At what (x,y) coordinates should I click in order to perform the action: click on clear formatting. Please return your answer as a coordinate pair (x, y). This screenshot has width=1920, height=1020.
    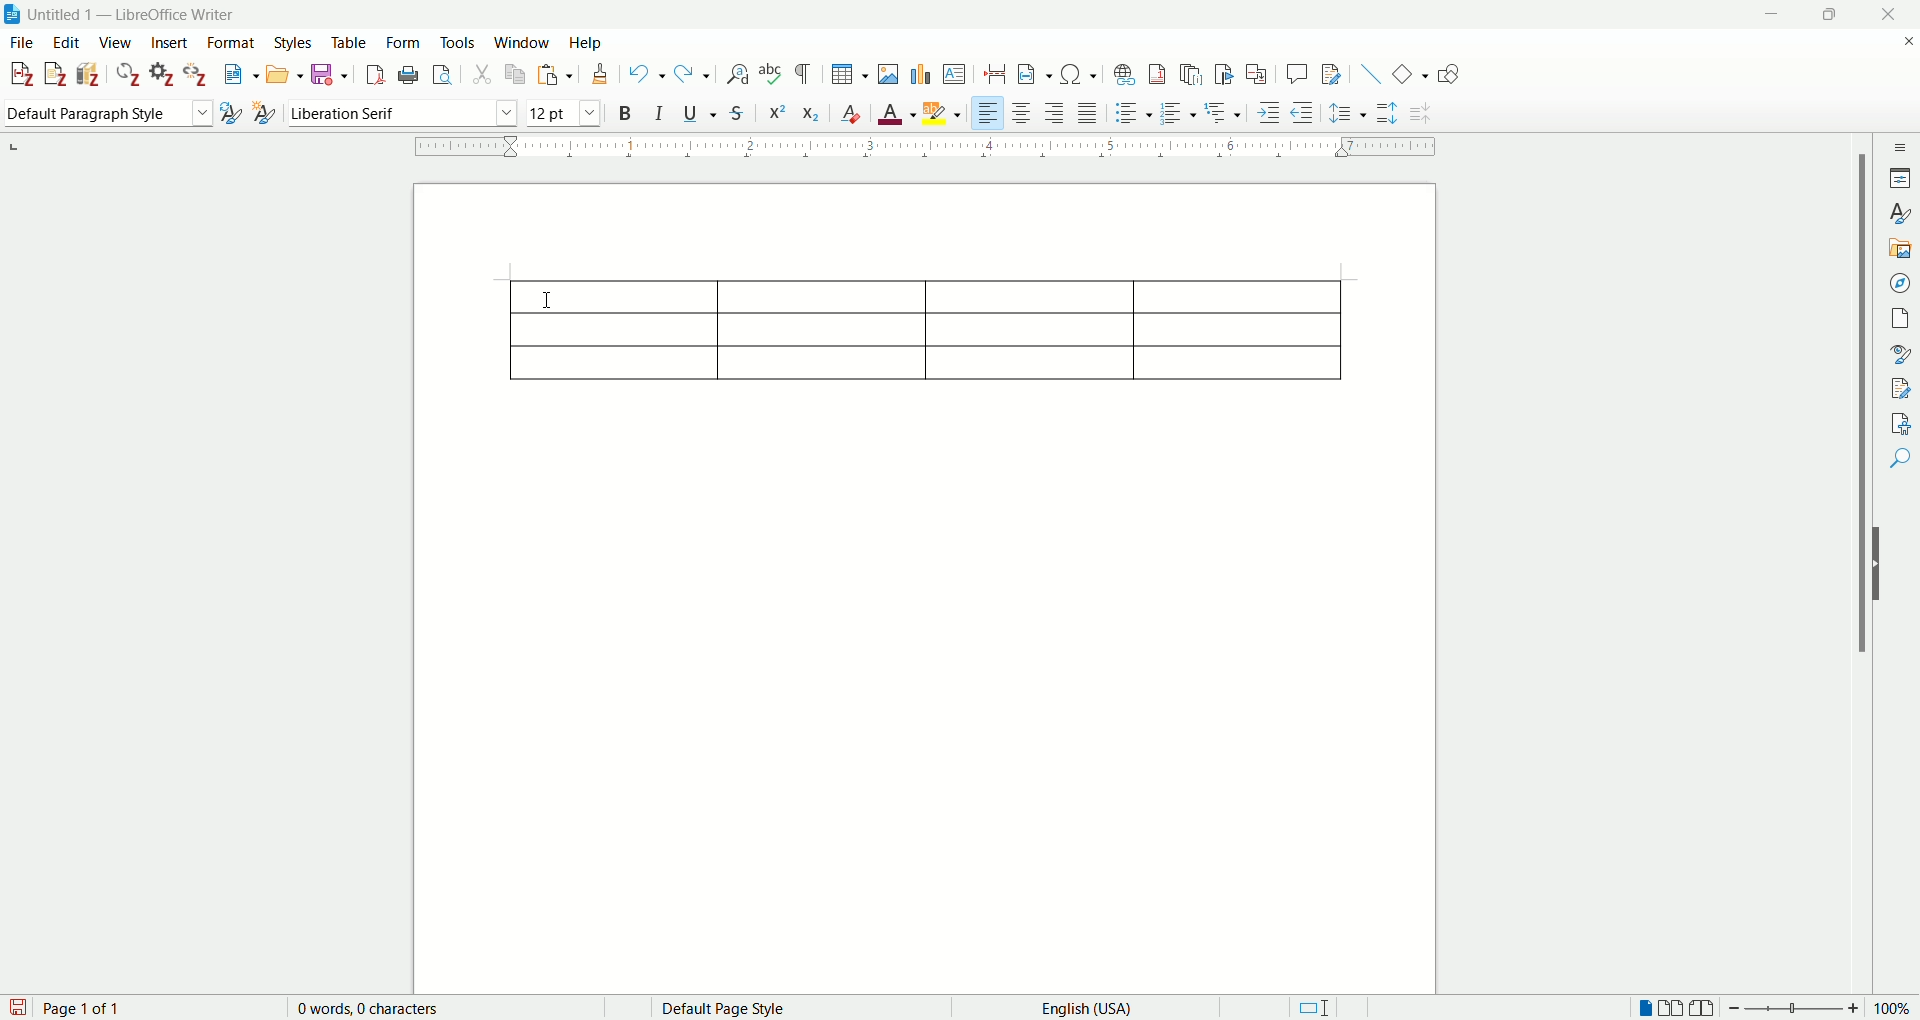
    Looking at the image, I should click on (849, 114).